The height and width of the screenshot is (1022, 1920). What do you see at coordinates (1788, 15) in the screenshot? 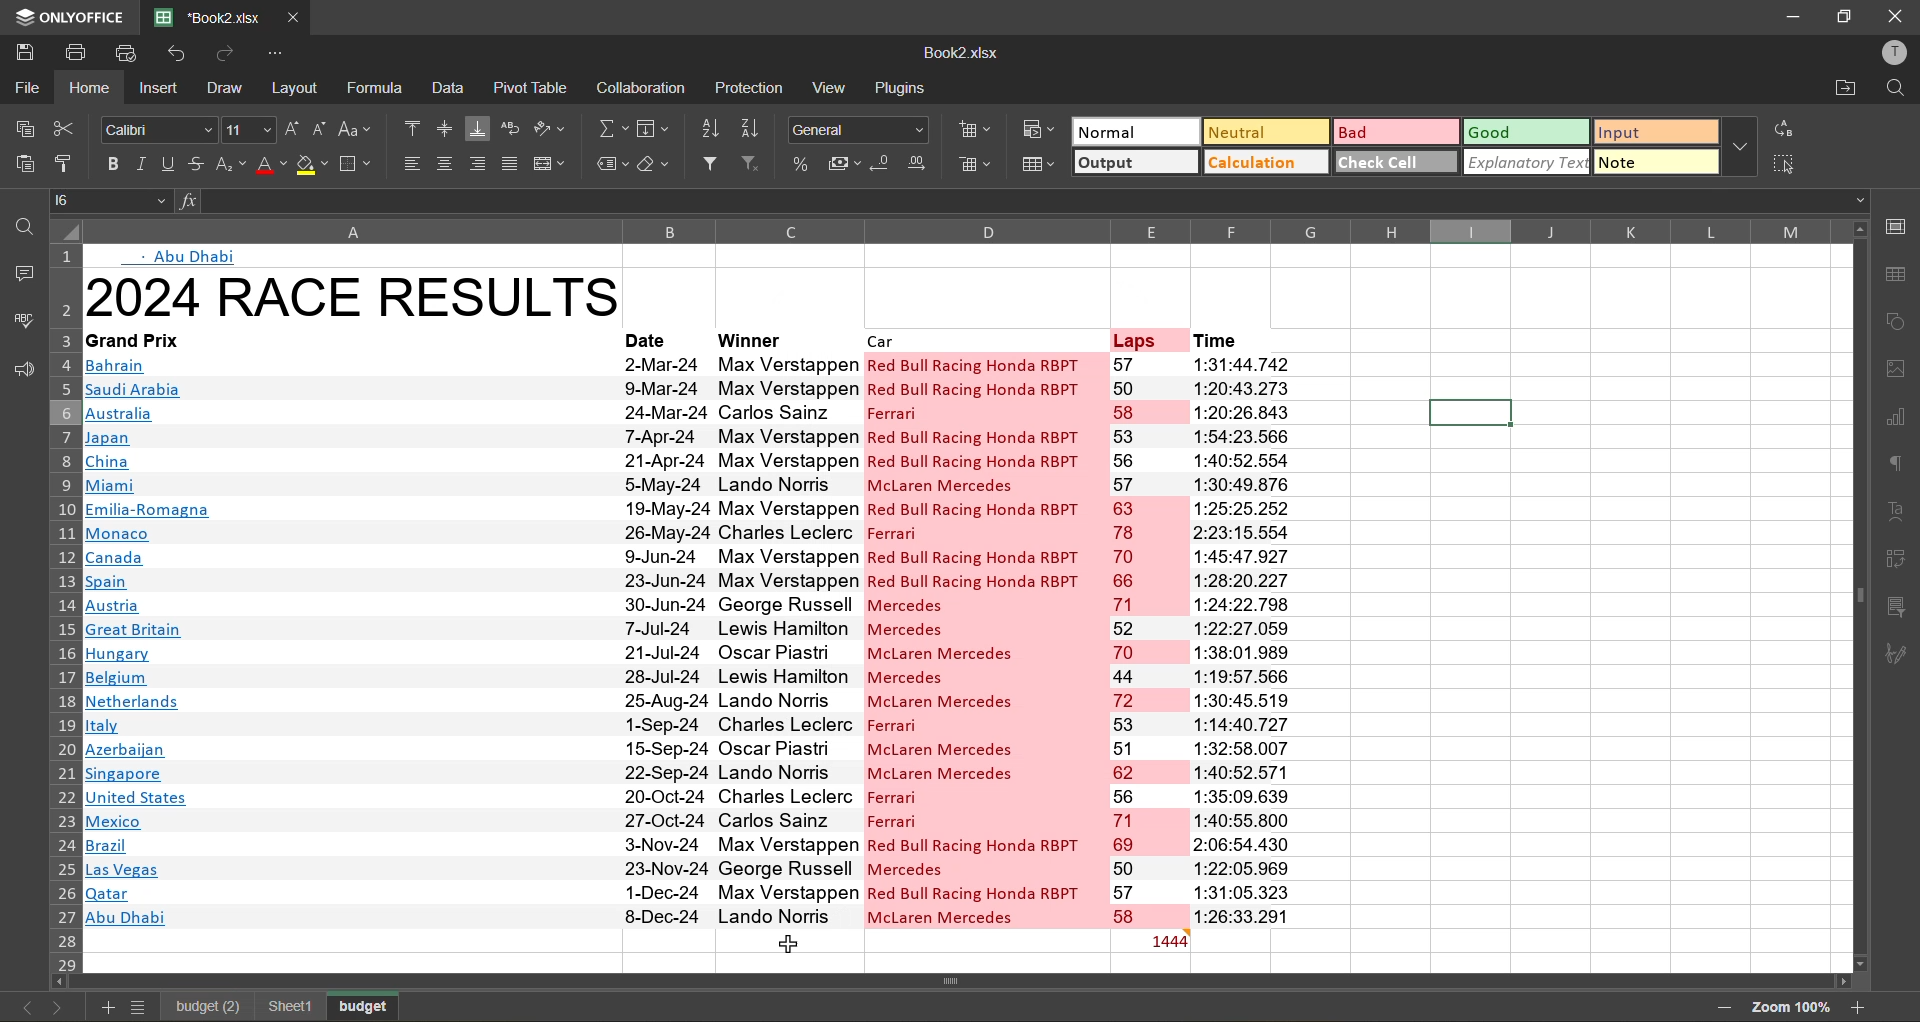
I see `minimize` at bounding box center [1788, 15].